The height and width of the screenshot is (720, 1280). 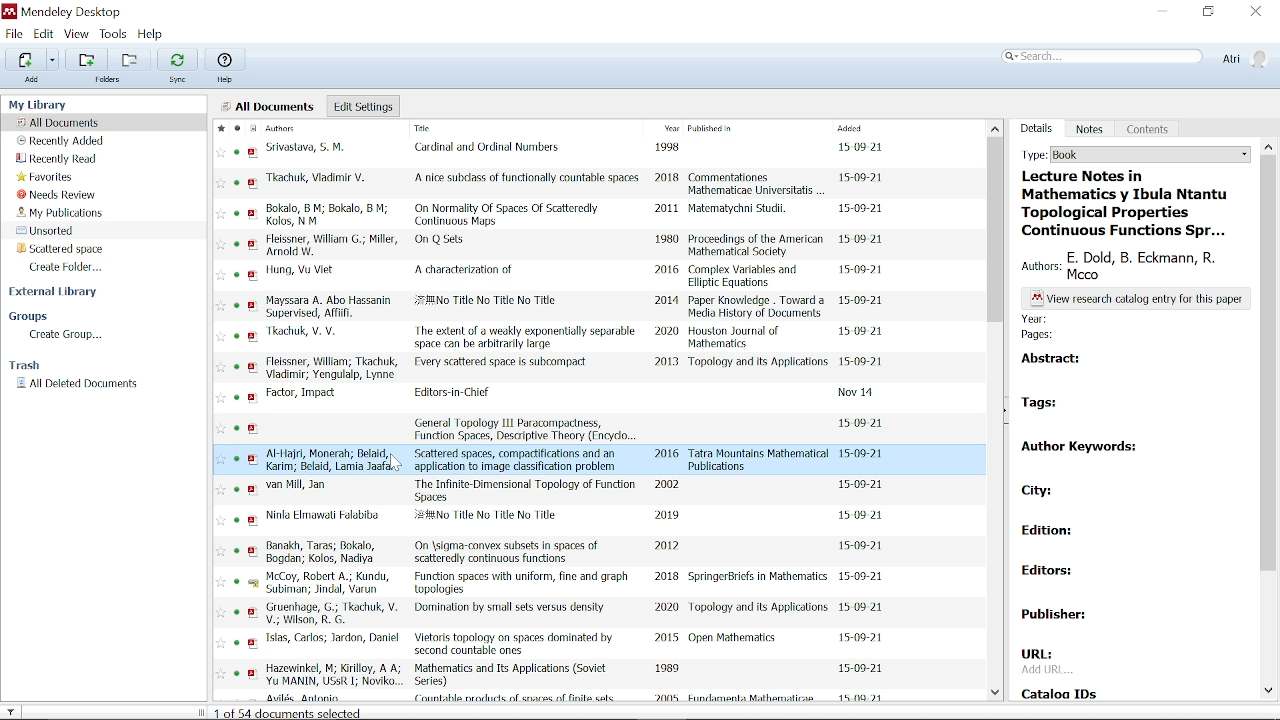 I want to click on Move up in all files, so click(x=995, y=128).